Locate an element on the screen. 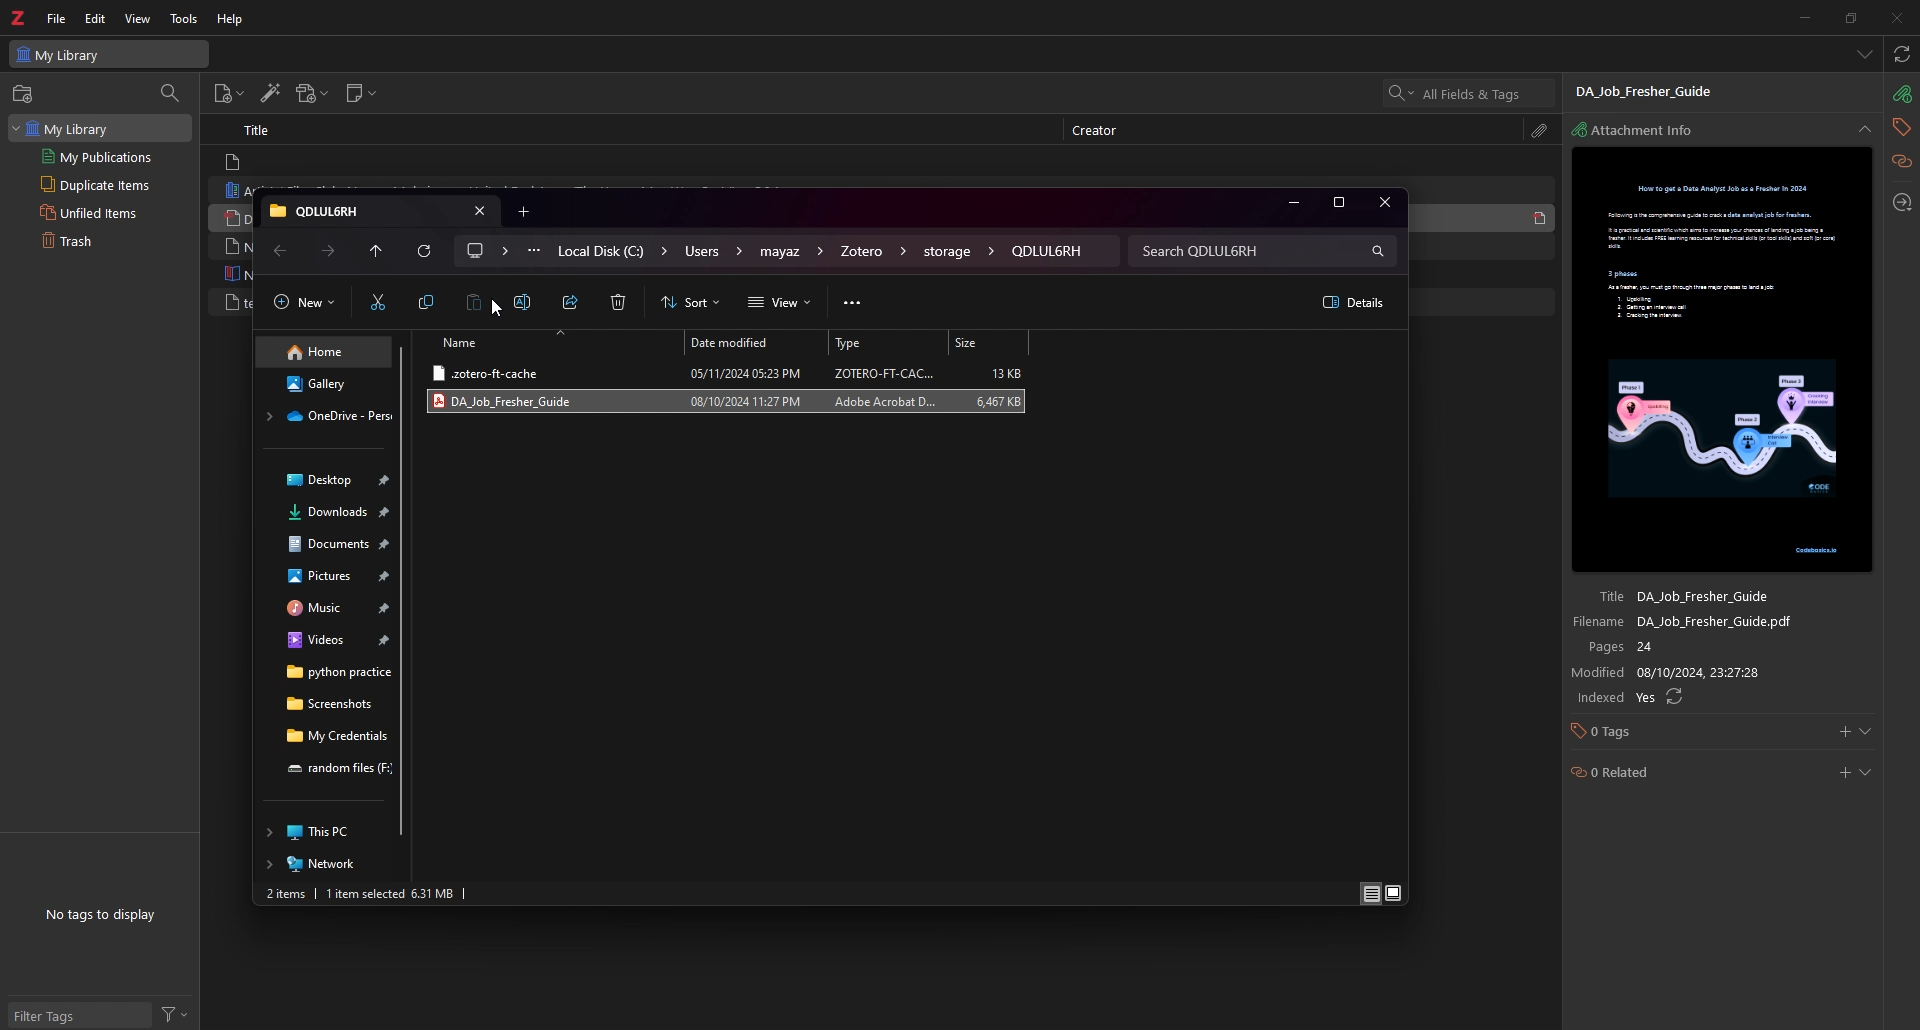 The height and width of the screenshot is (1030, 1920). tags is located at coordinates (1900, 127).